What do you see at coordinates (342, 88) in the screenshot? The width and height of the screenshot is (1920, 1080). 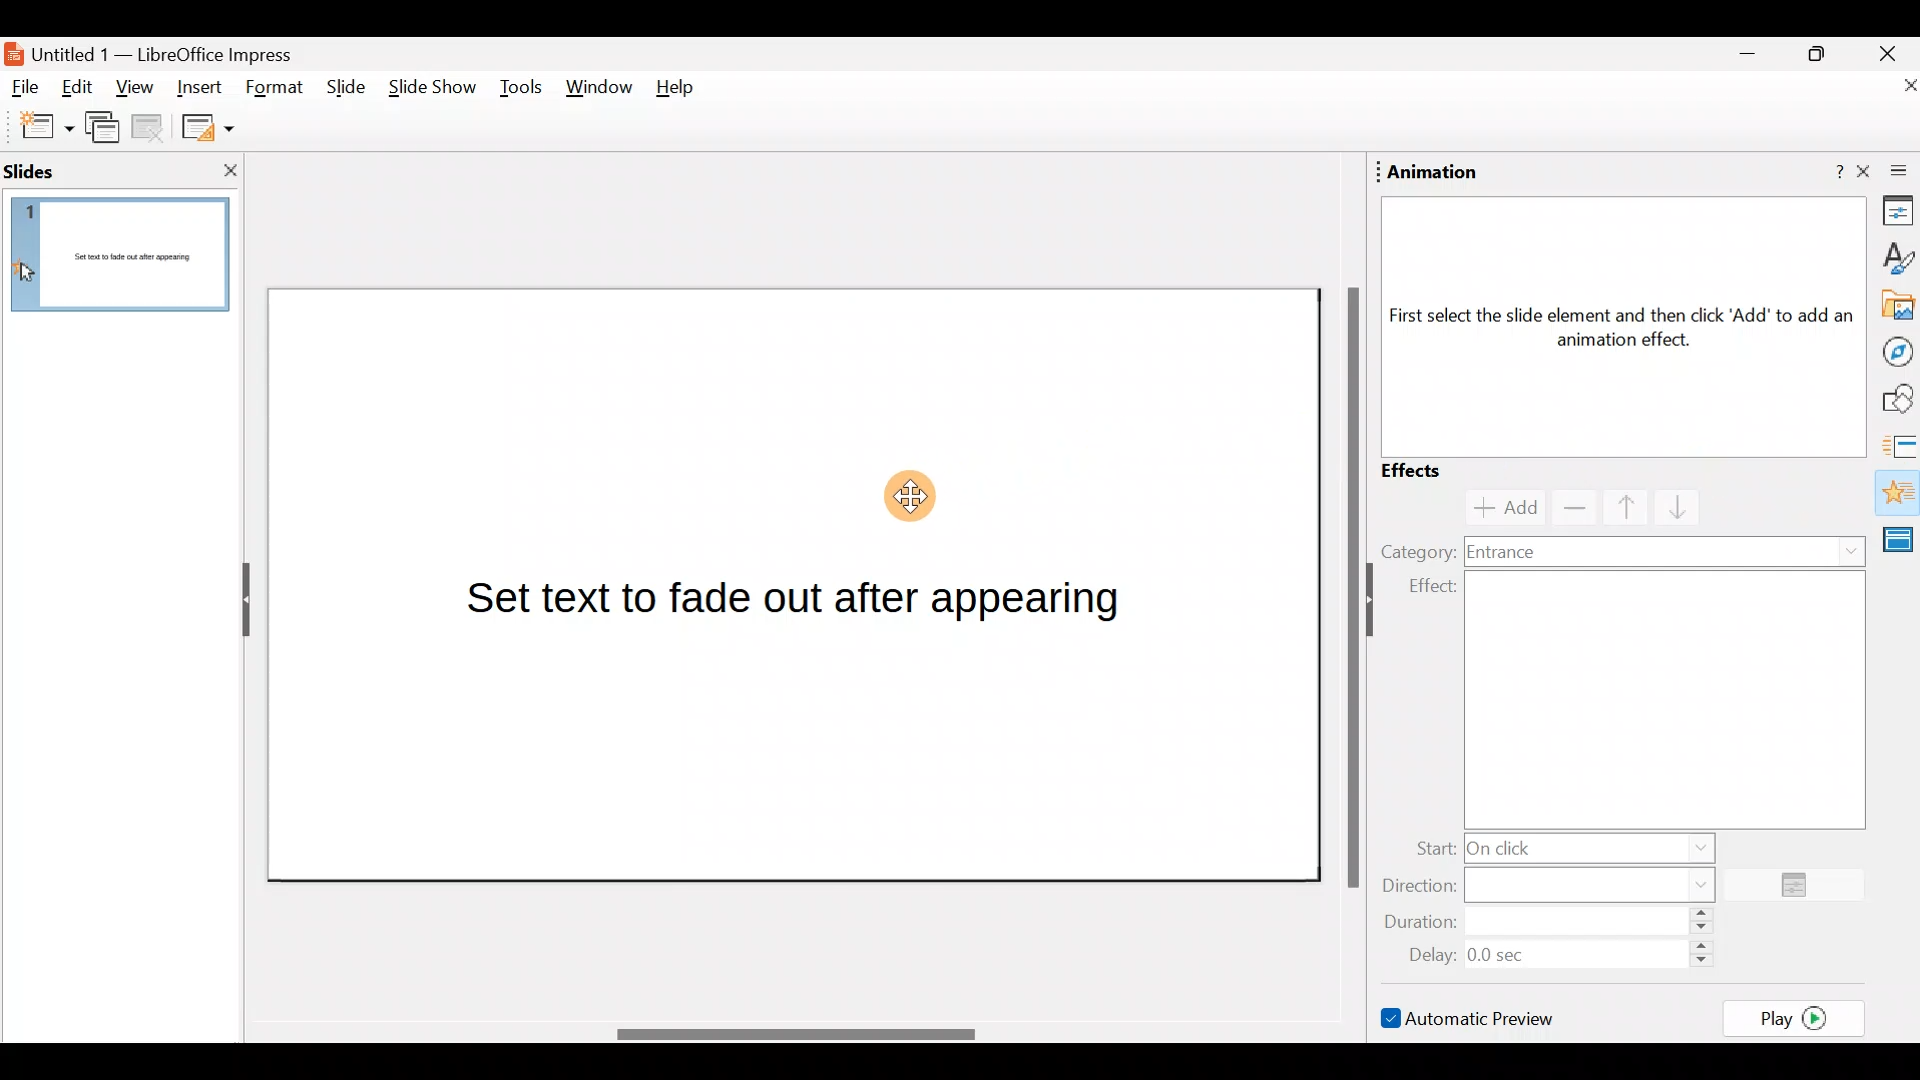 I see `Slide` at bounding box center [342, 88].